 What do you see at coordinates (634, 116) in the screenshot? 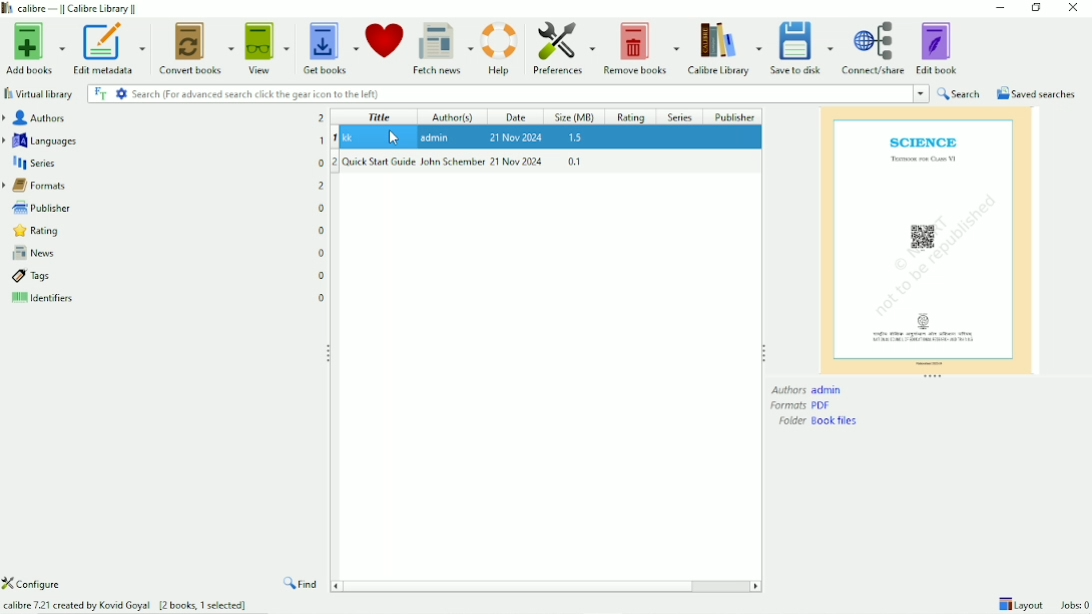
I see `Rating` at bounding box center [634, 116].